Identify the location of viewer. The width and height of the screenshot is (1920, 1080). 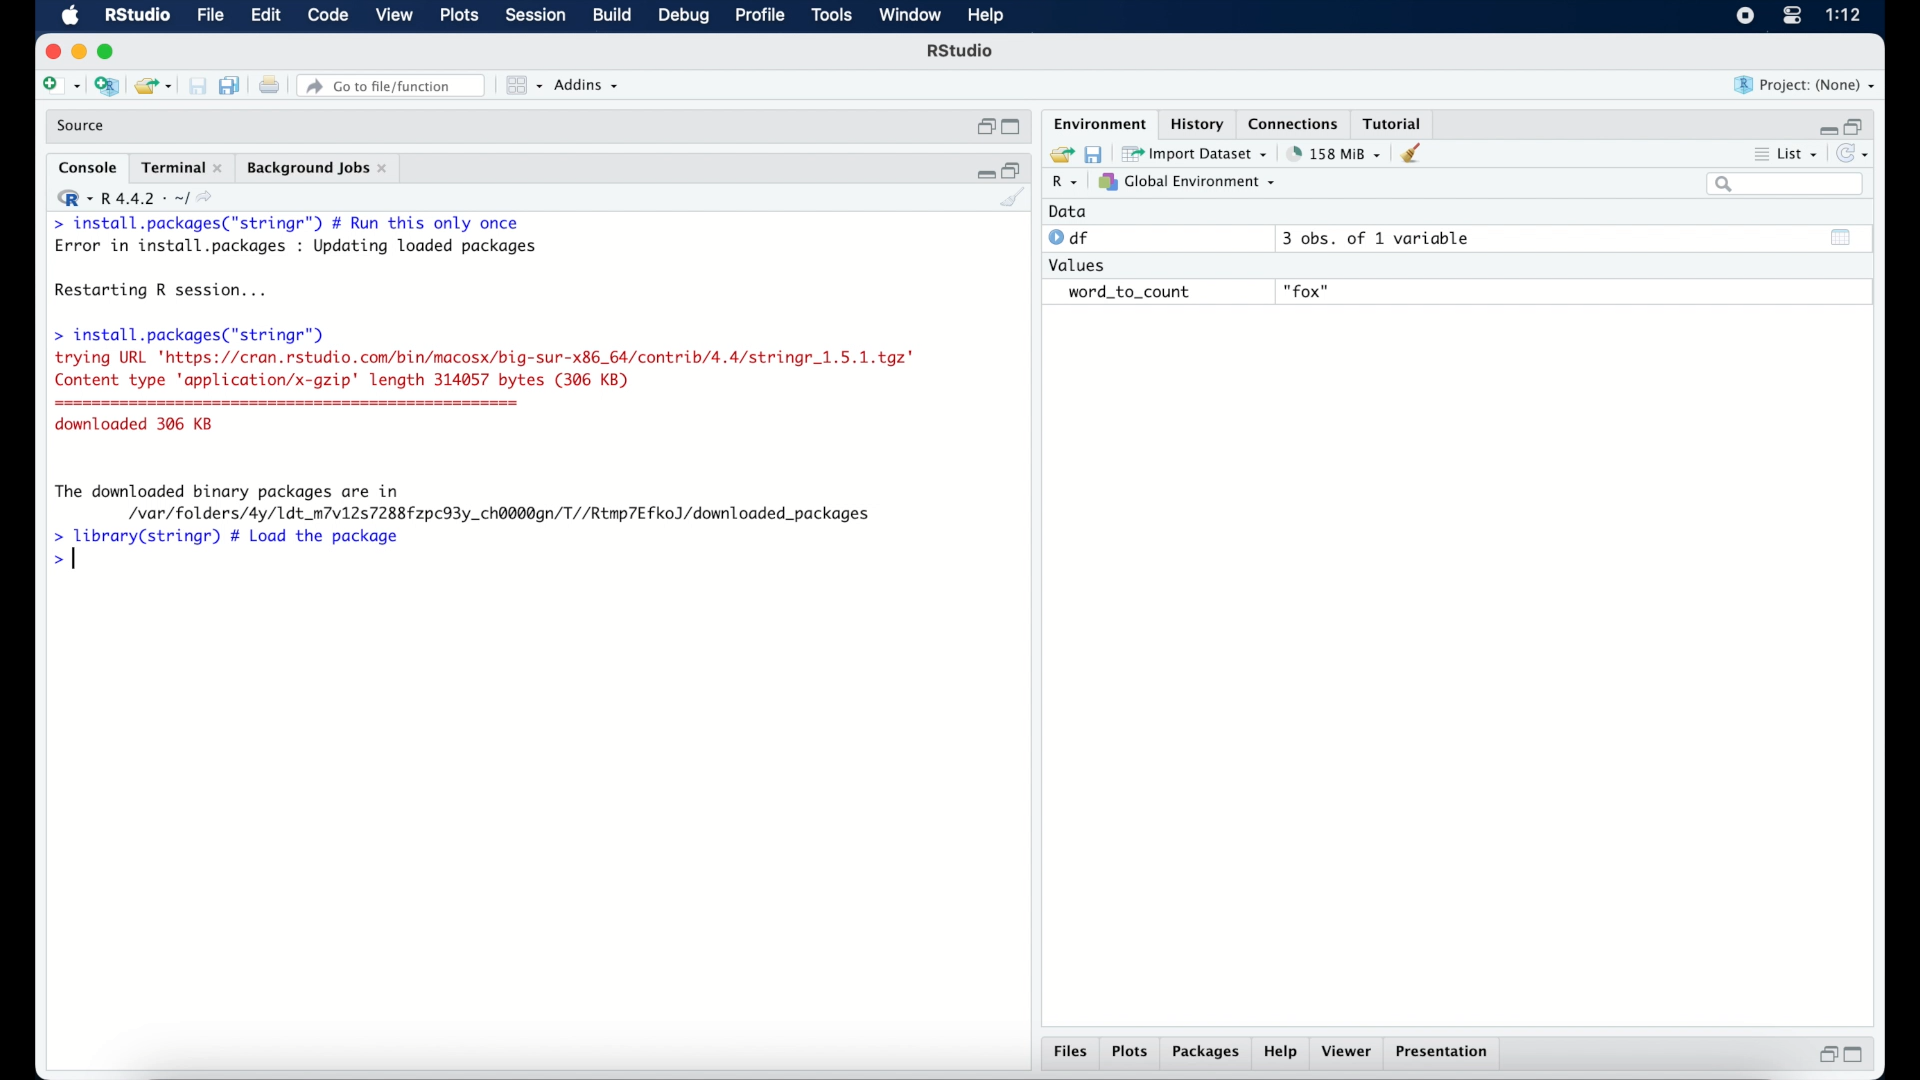
(1348, 1052).